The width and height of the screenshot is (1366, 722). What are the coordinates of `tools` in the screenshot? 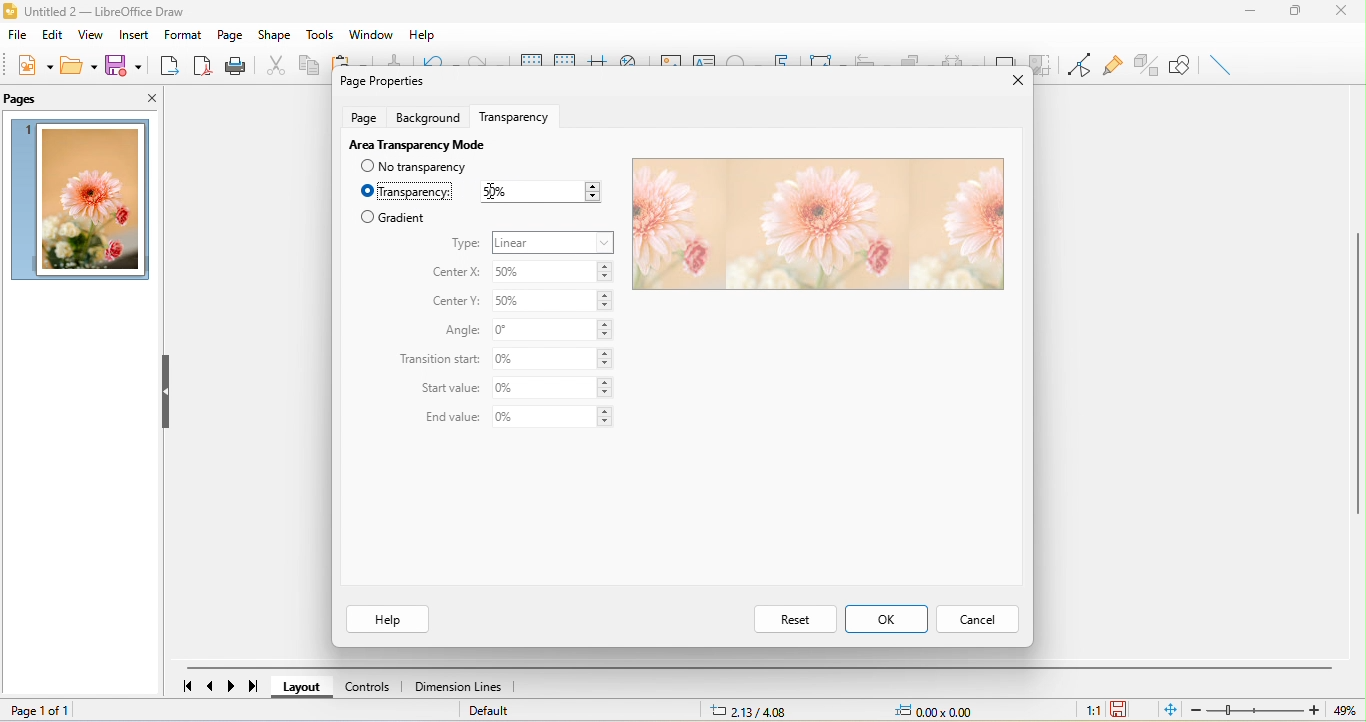 It's located at (318, 34).